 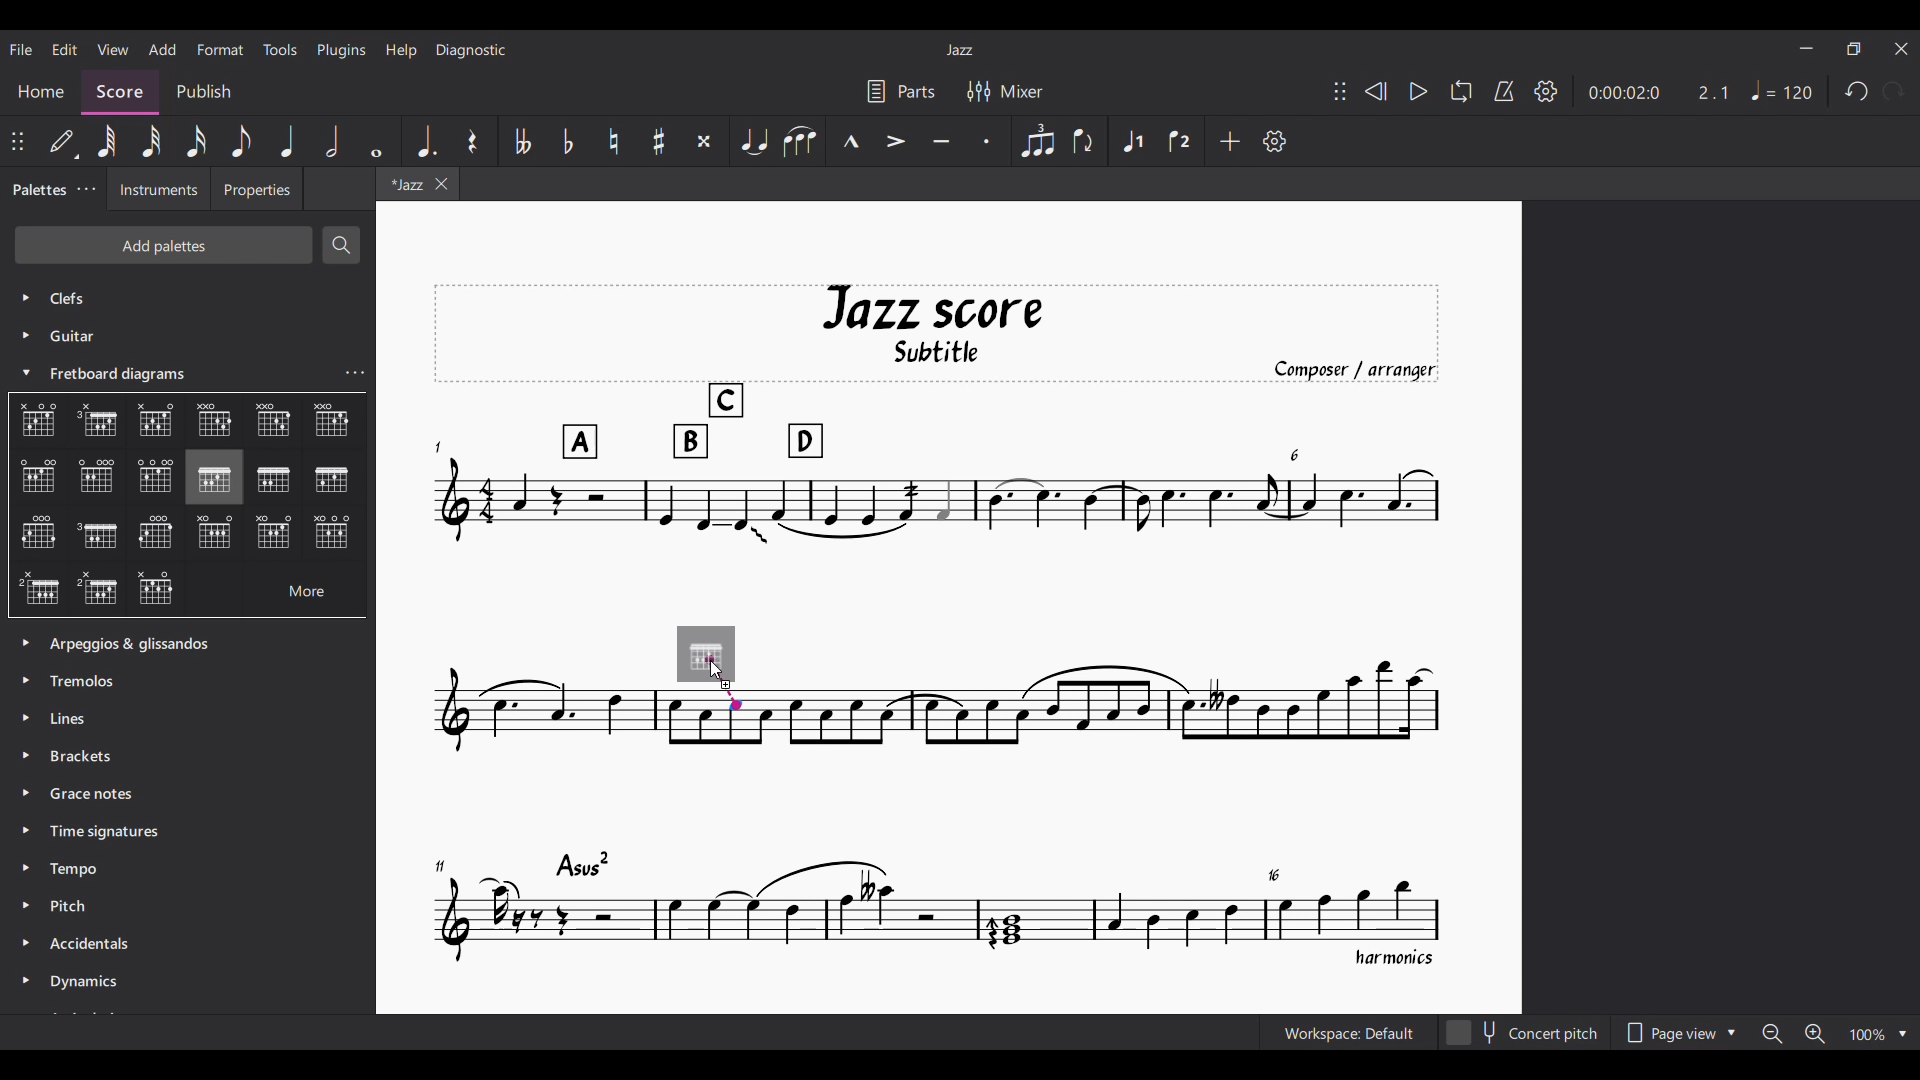 What do you see at coordinates (84, 908) in the screenshot?
I see `Pitch` at bounding box center [84, 908].